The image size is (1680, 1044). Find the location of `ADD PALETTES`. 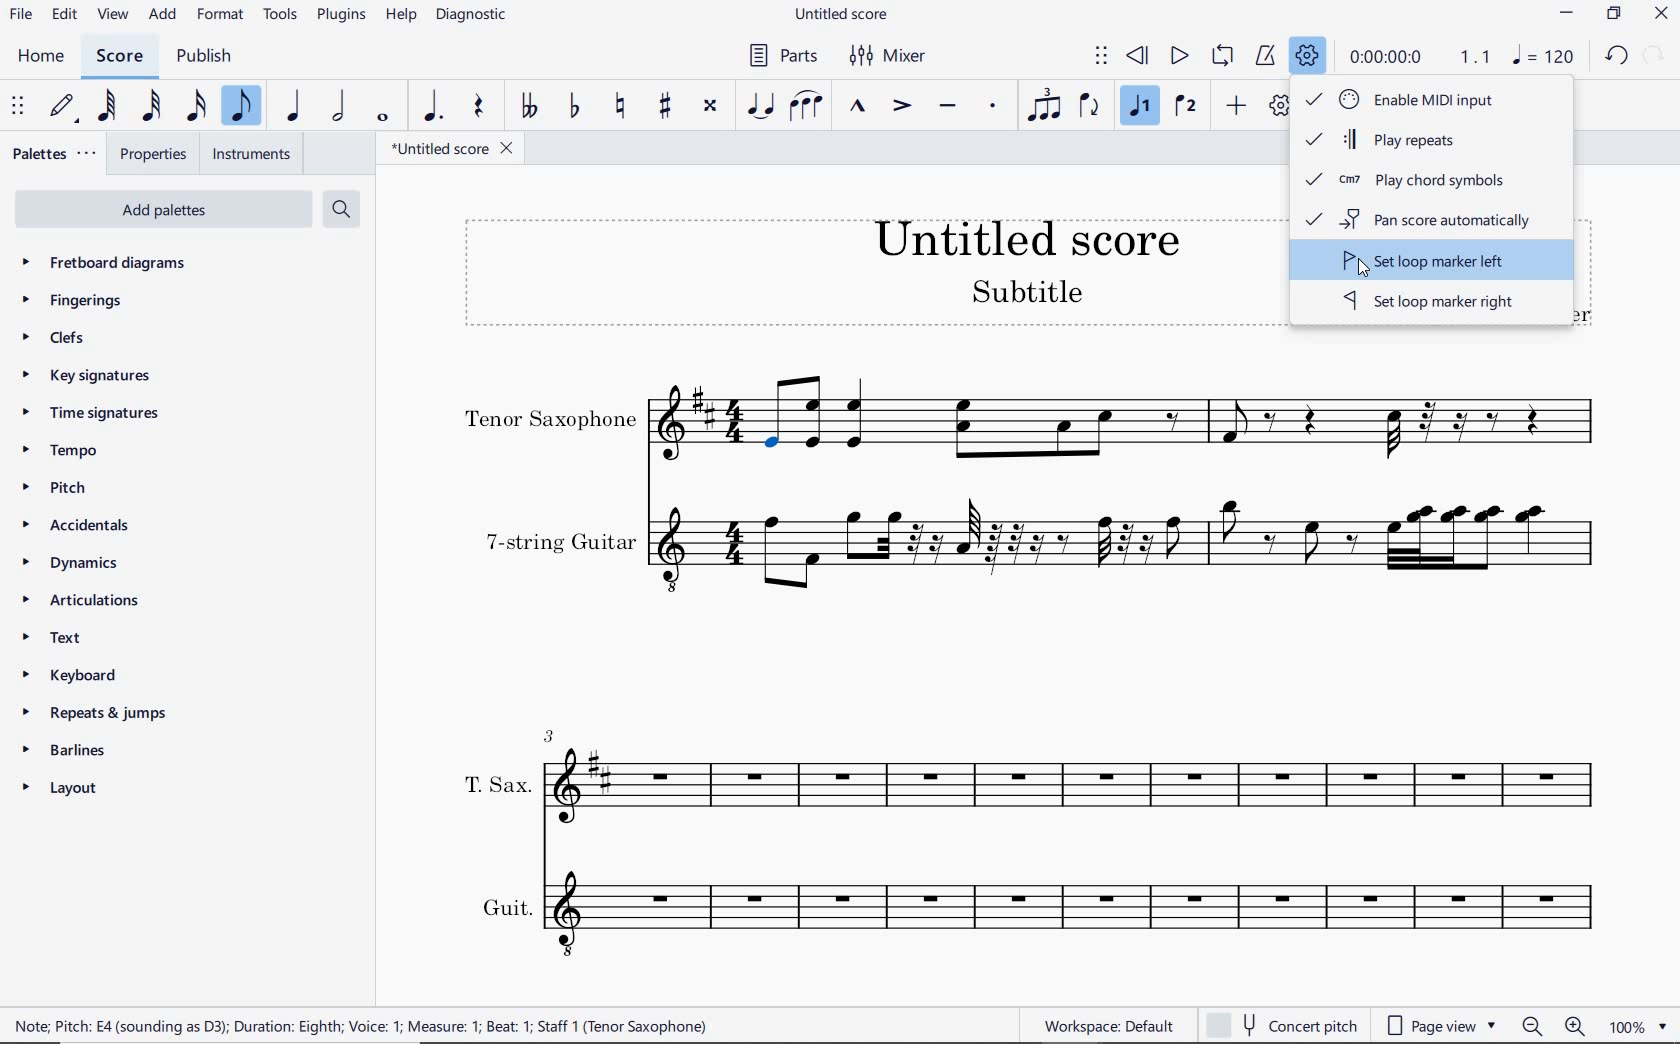

ADD PALETTES is located at coordinates (168, 211).